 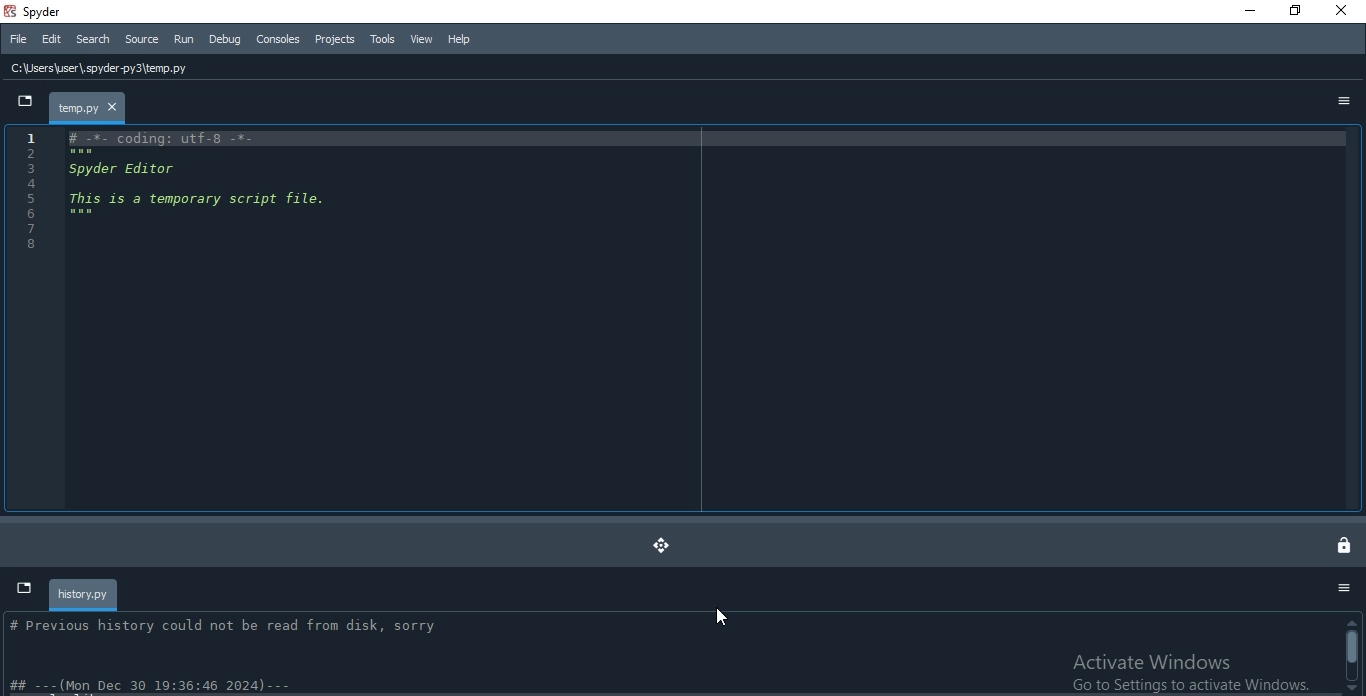 What do you see at coordinates (687, 319) in the screenshot?
I see `IDE` at bounding box center [687, 319].